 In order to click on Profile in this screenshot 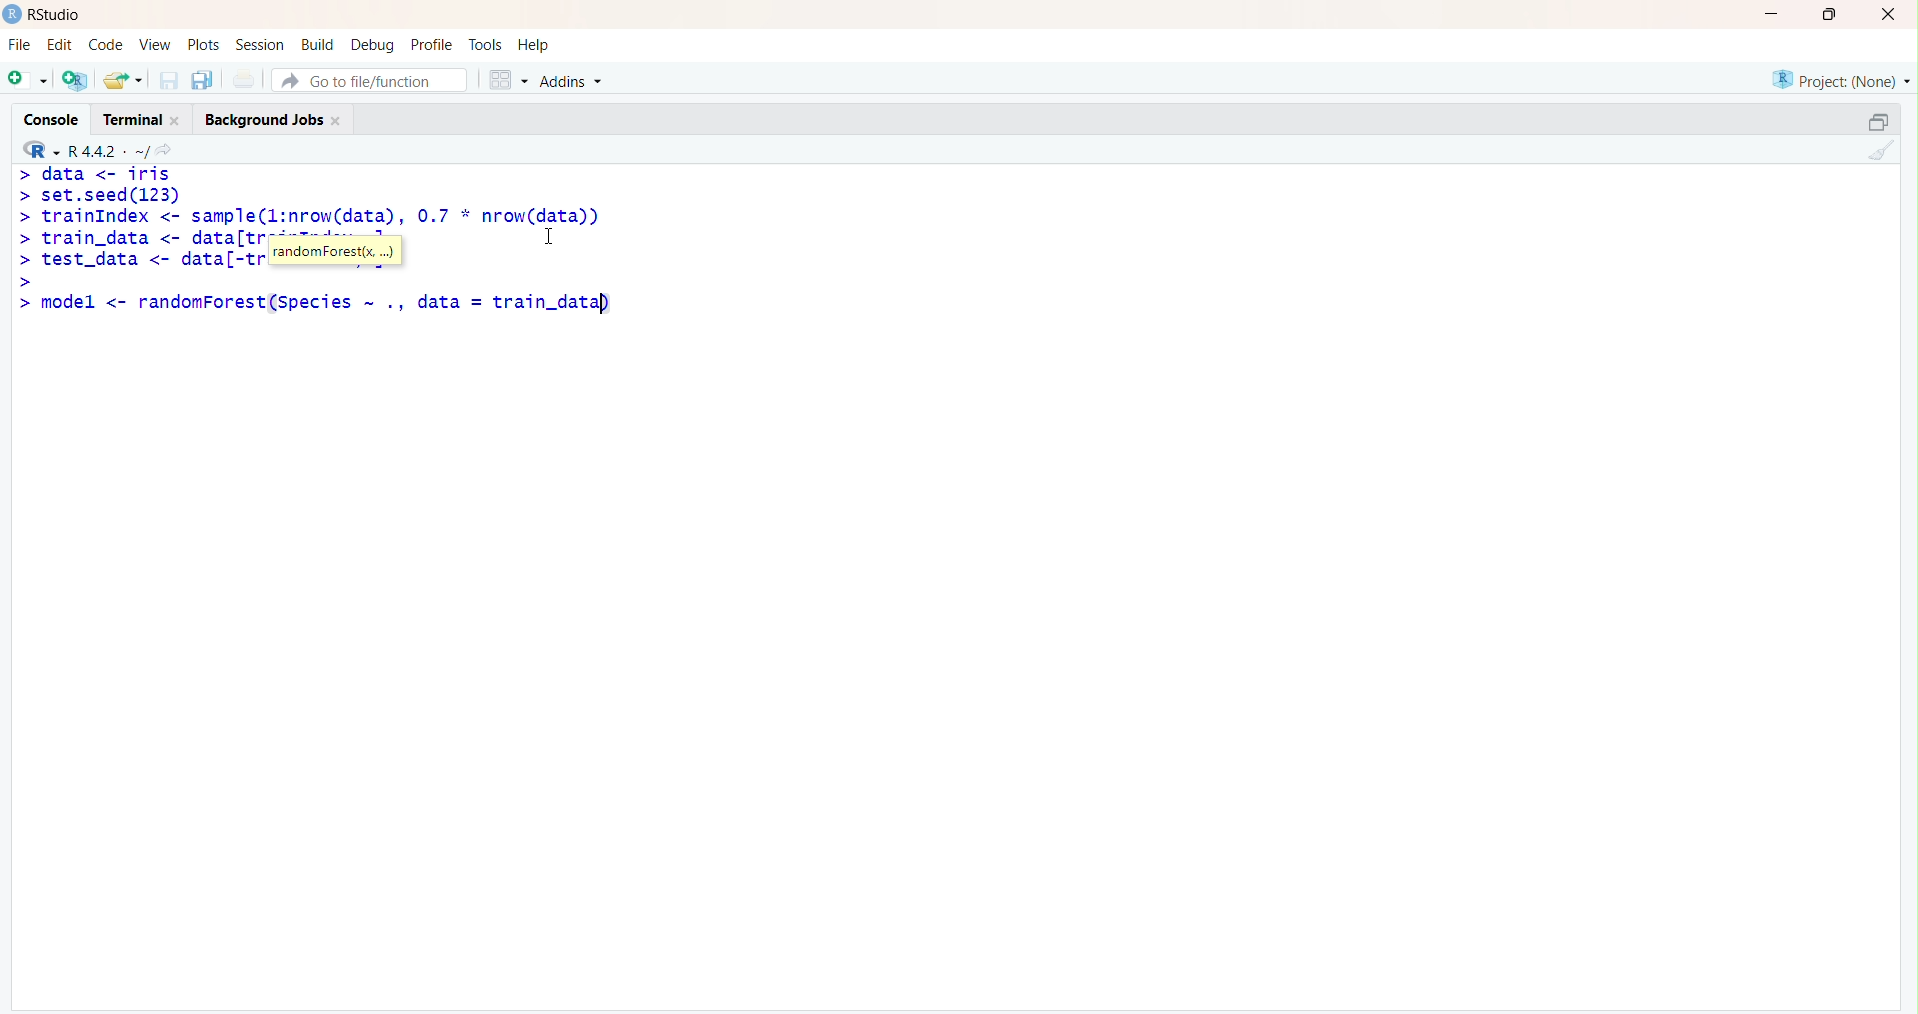, I will do `click(431, 44)`.